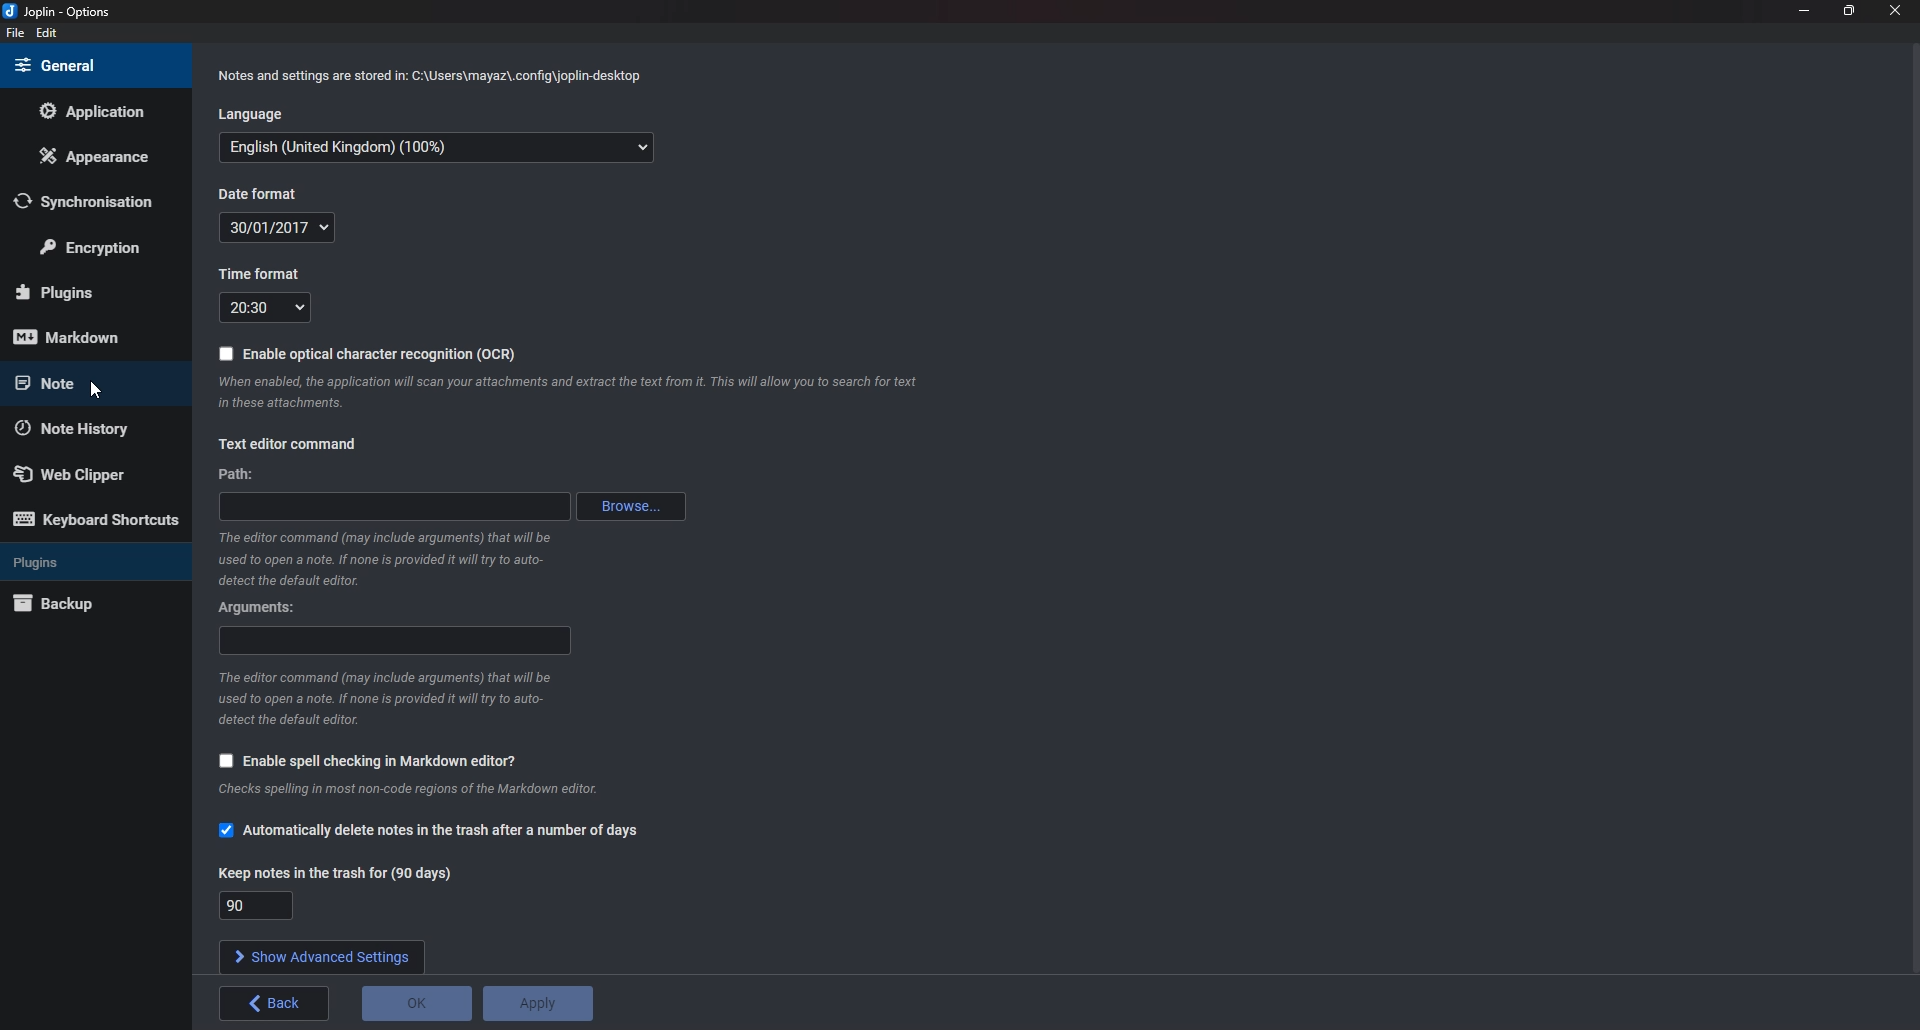 This screenshot has width=1920, height=1030. Describe the element at coordinates (272, 1000) in the screenshot. I see `back` at that location.